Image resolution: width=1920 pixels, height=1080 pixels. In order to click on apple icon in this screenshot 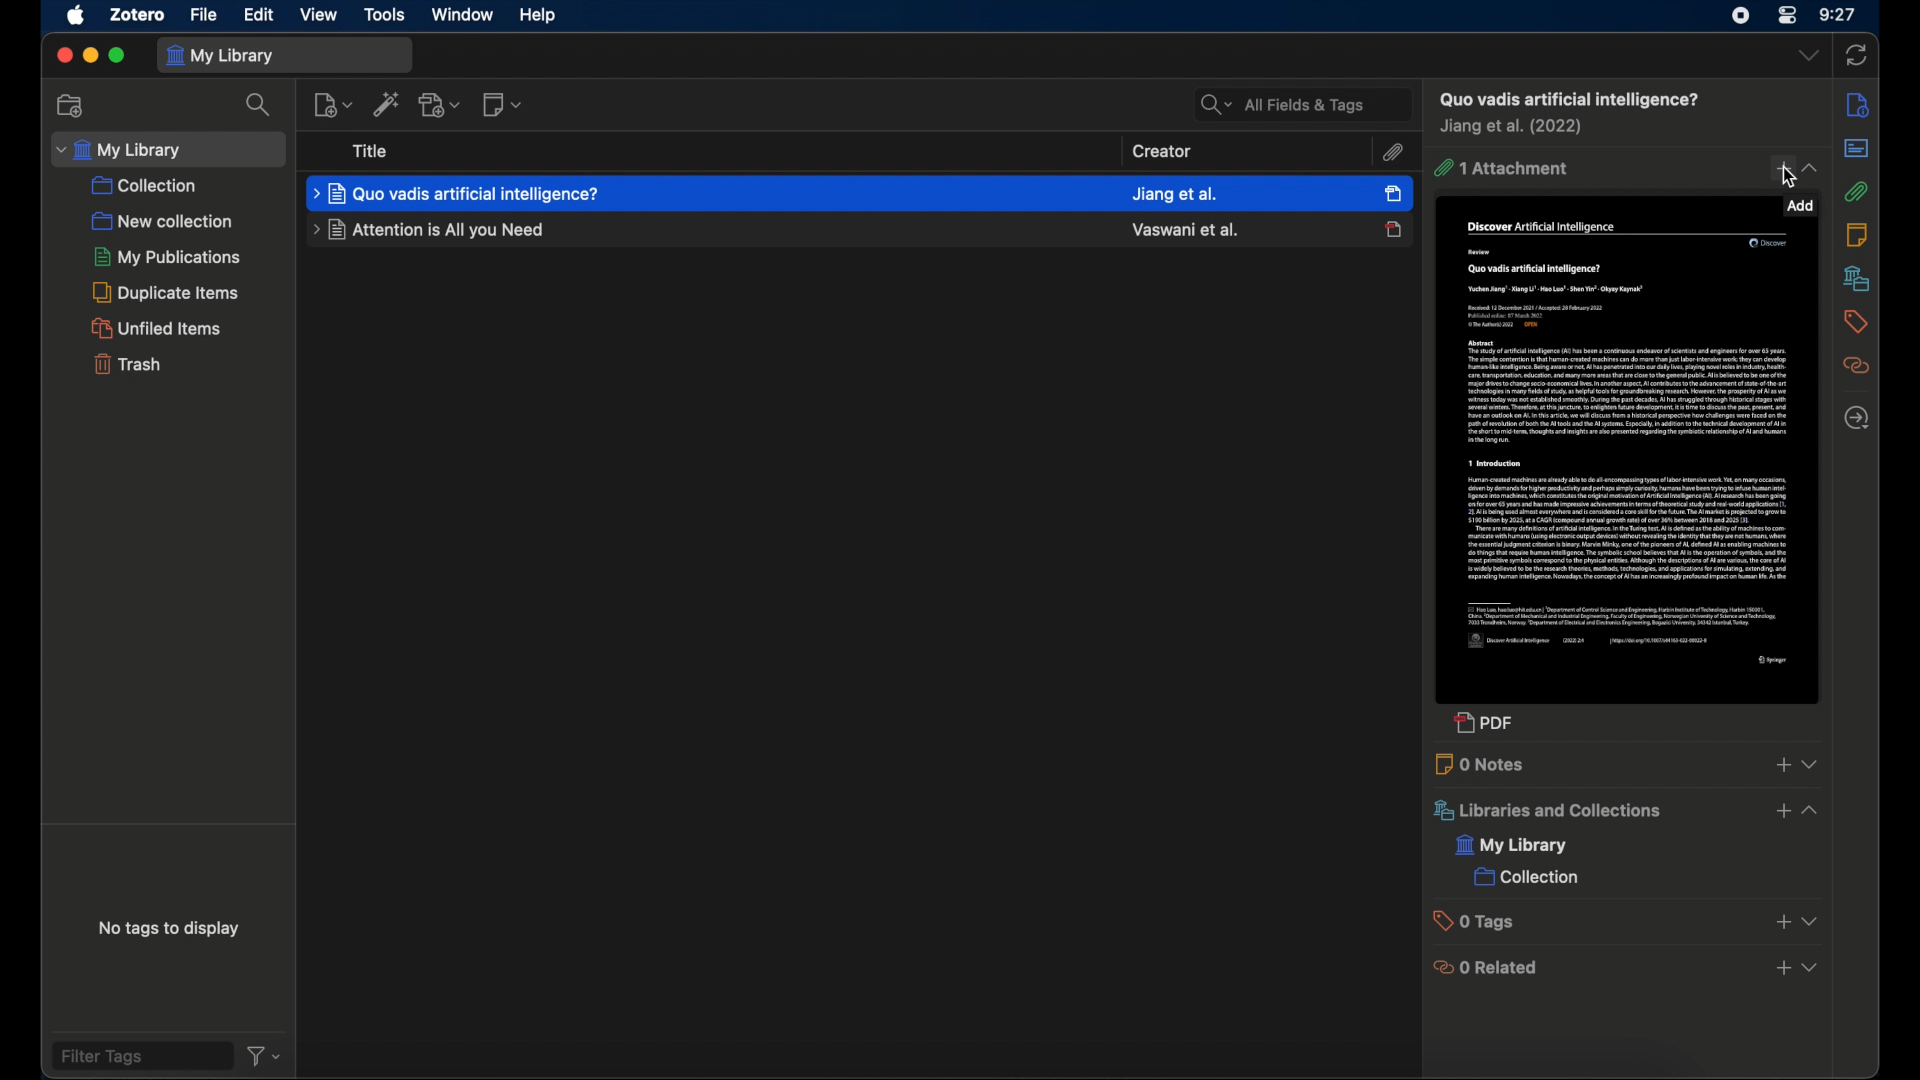, I will do `click(77, 16)`.